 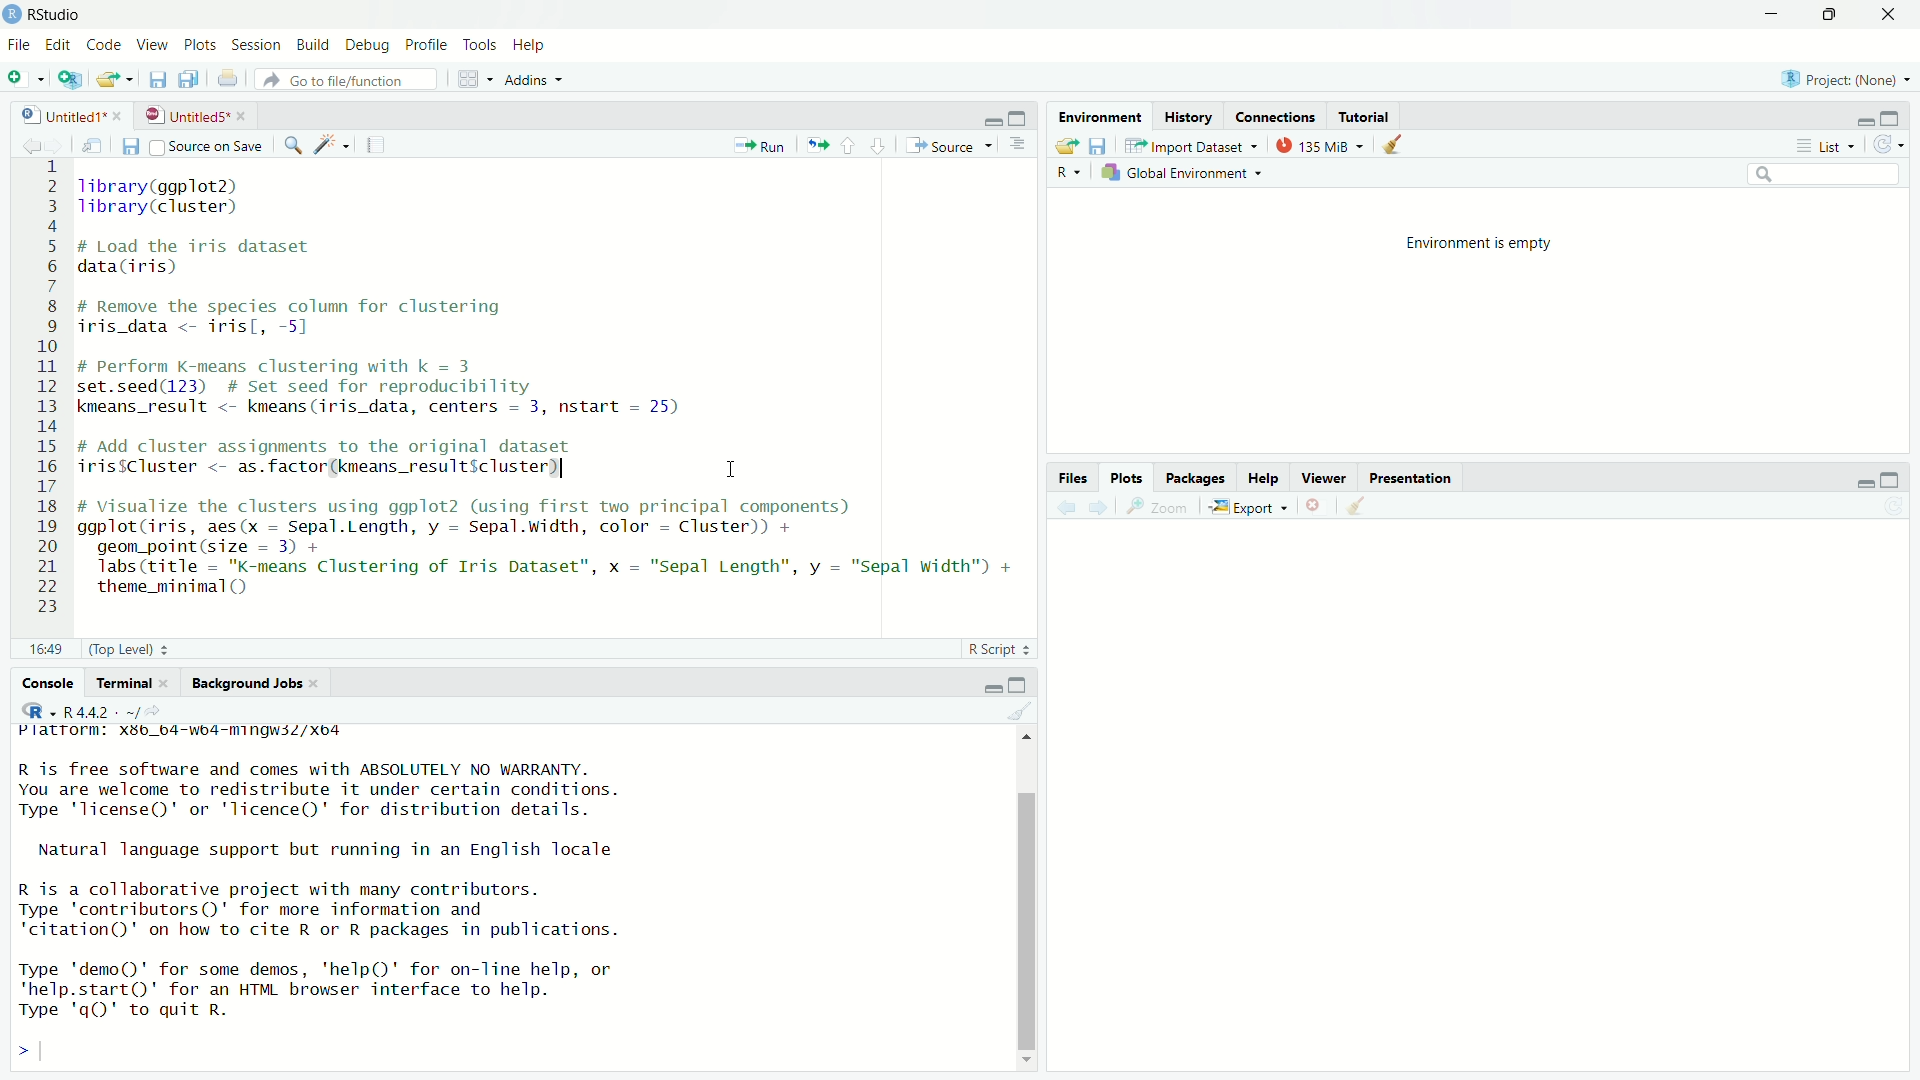 I want to click on packages, so click(x=1198, y=476).